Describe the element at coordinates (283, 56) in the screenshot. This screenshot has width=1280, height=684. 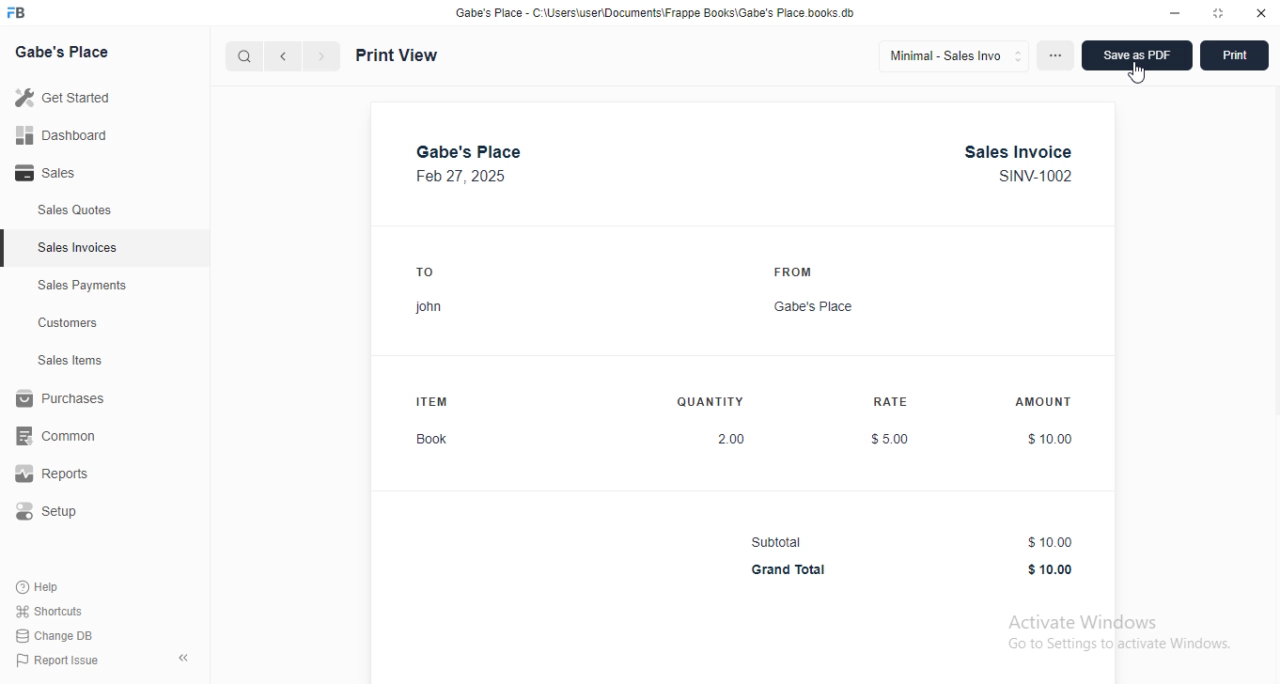
I see `previous` at that location.